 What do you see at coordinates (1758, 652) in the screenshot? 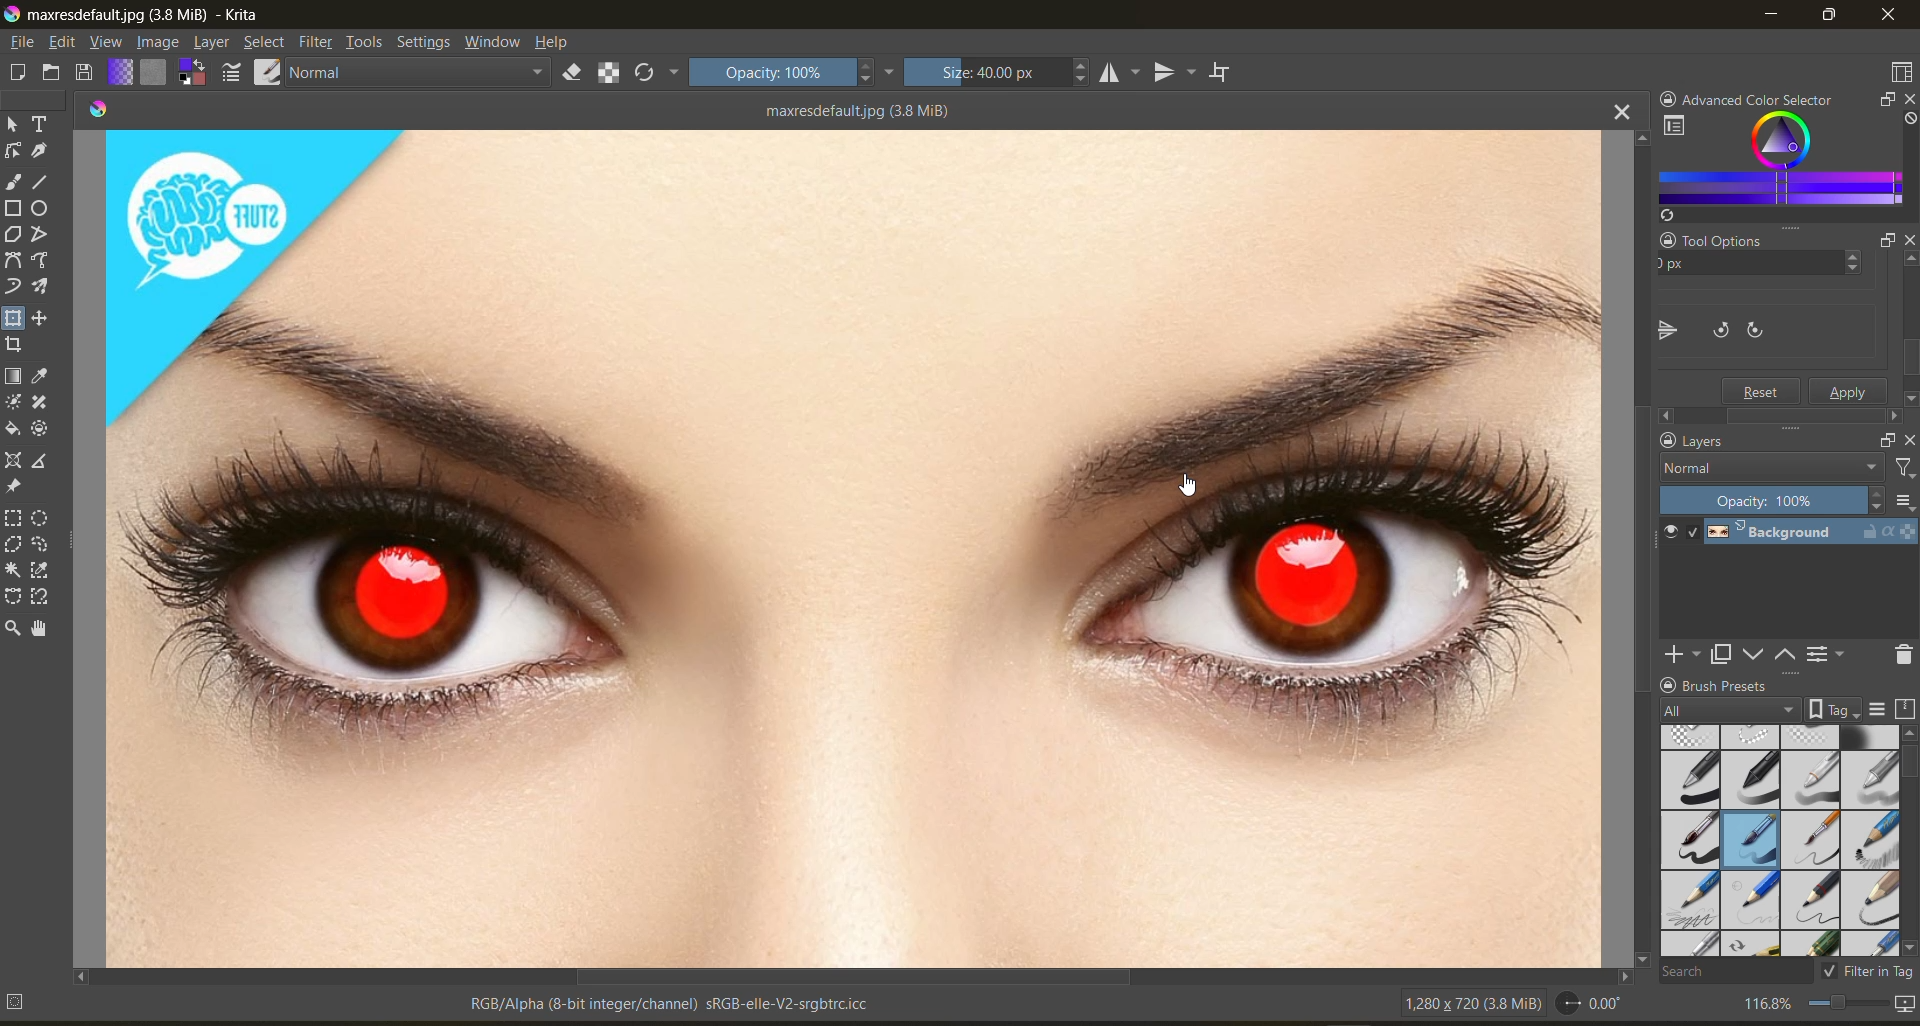
I see `mask down` at bounding box center [1758, 652].